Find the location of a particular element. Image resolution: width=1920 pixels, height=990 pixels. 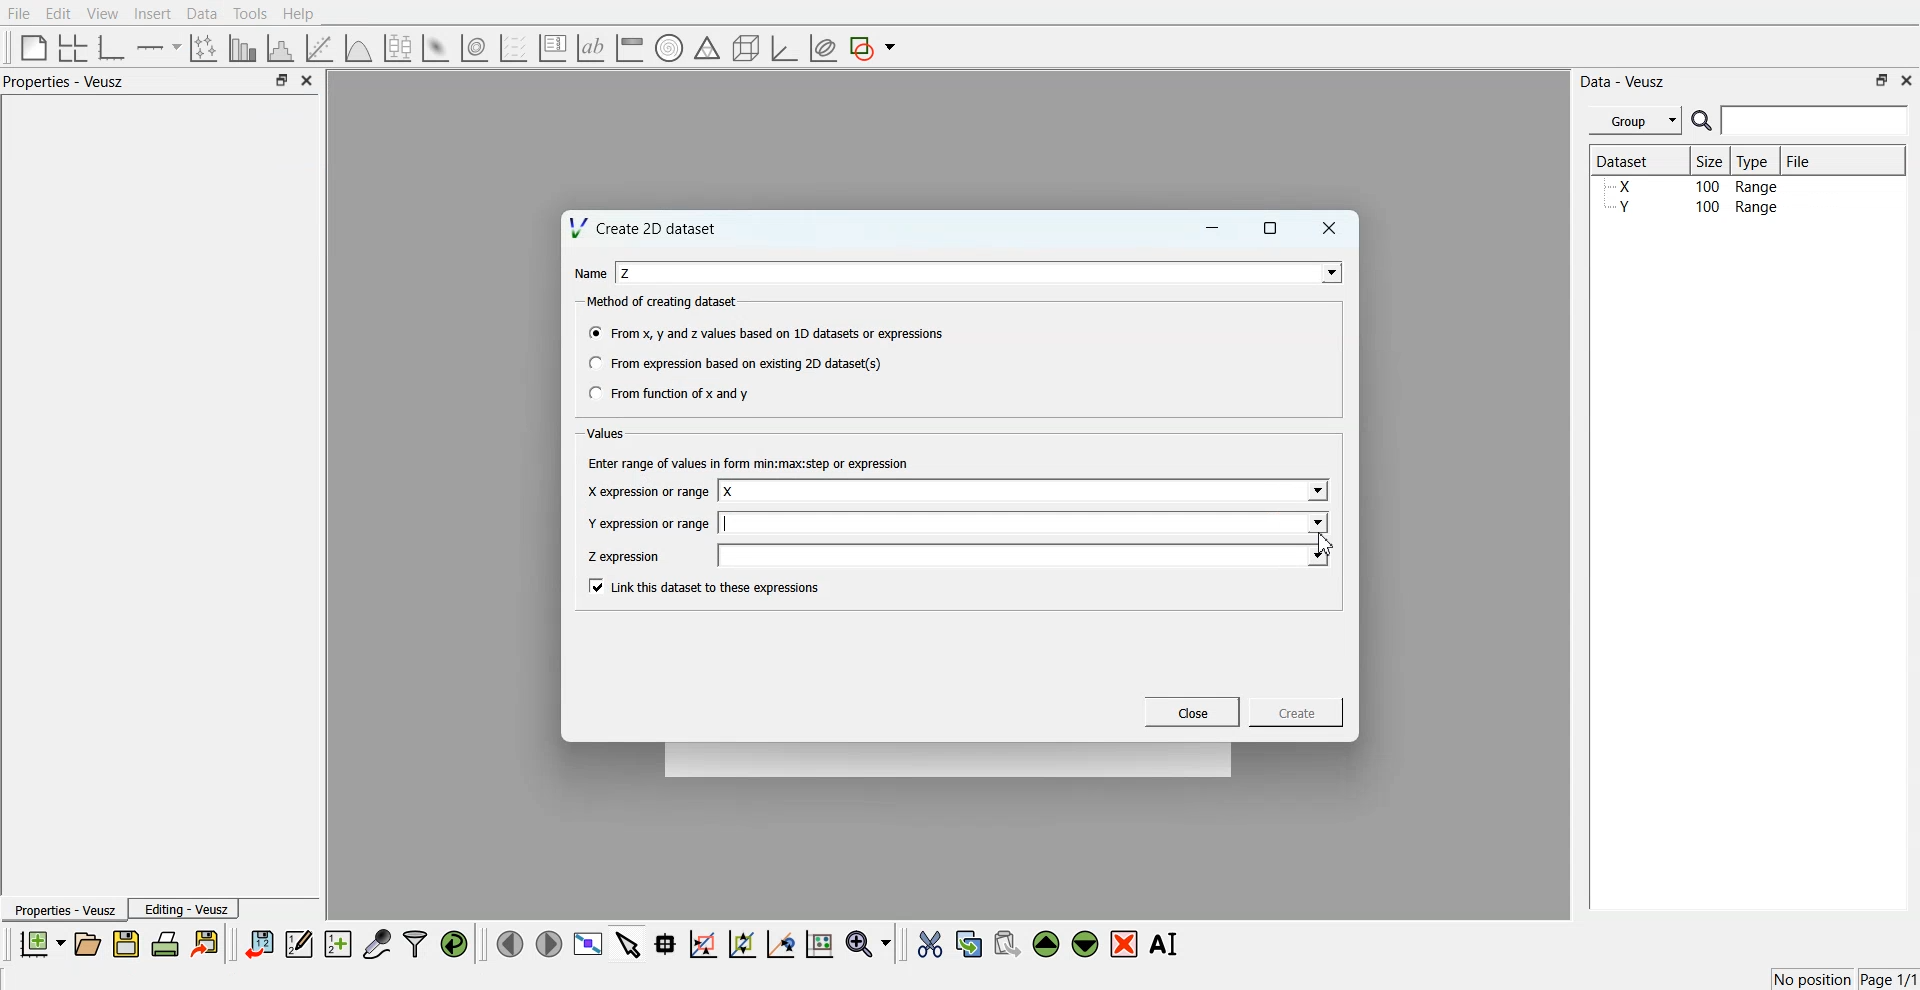

Type is located at coordinates (1755, 160).